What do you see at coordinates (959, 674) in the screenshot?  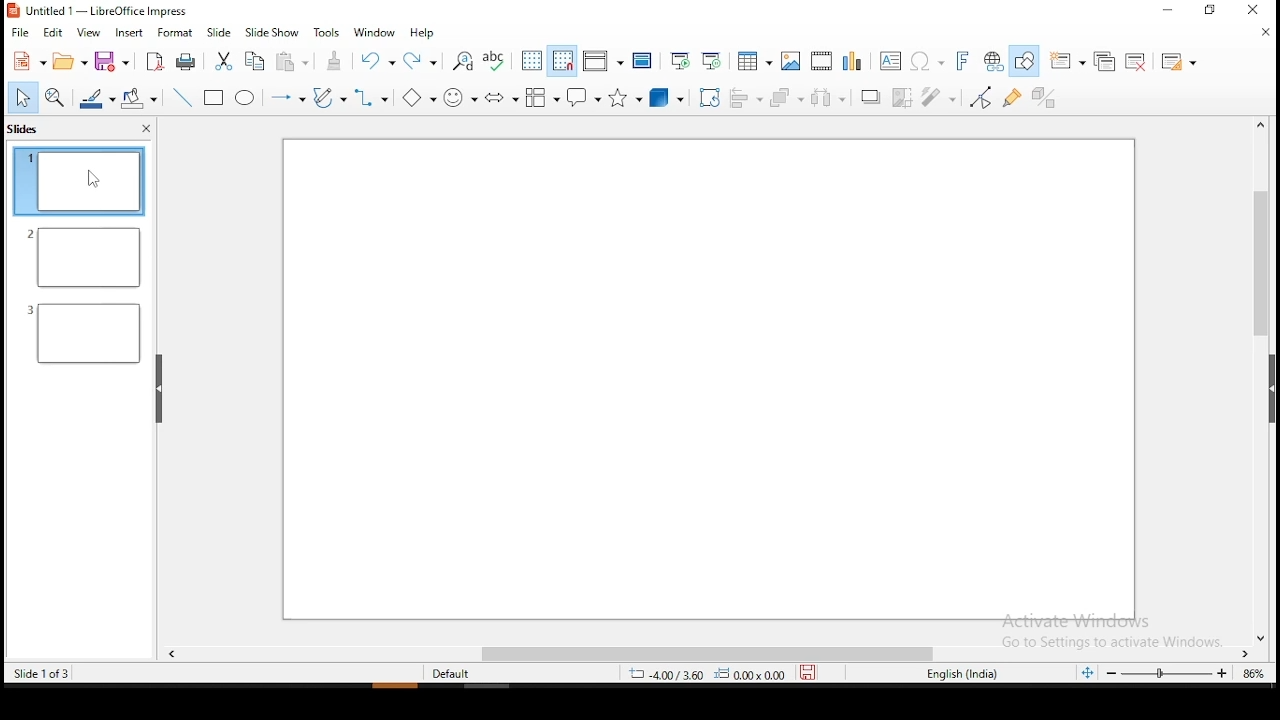 I see `english (india)` at bounding box center [959, 674].